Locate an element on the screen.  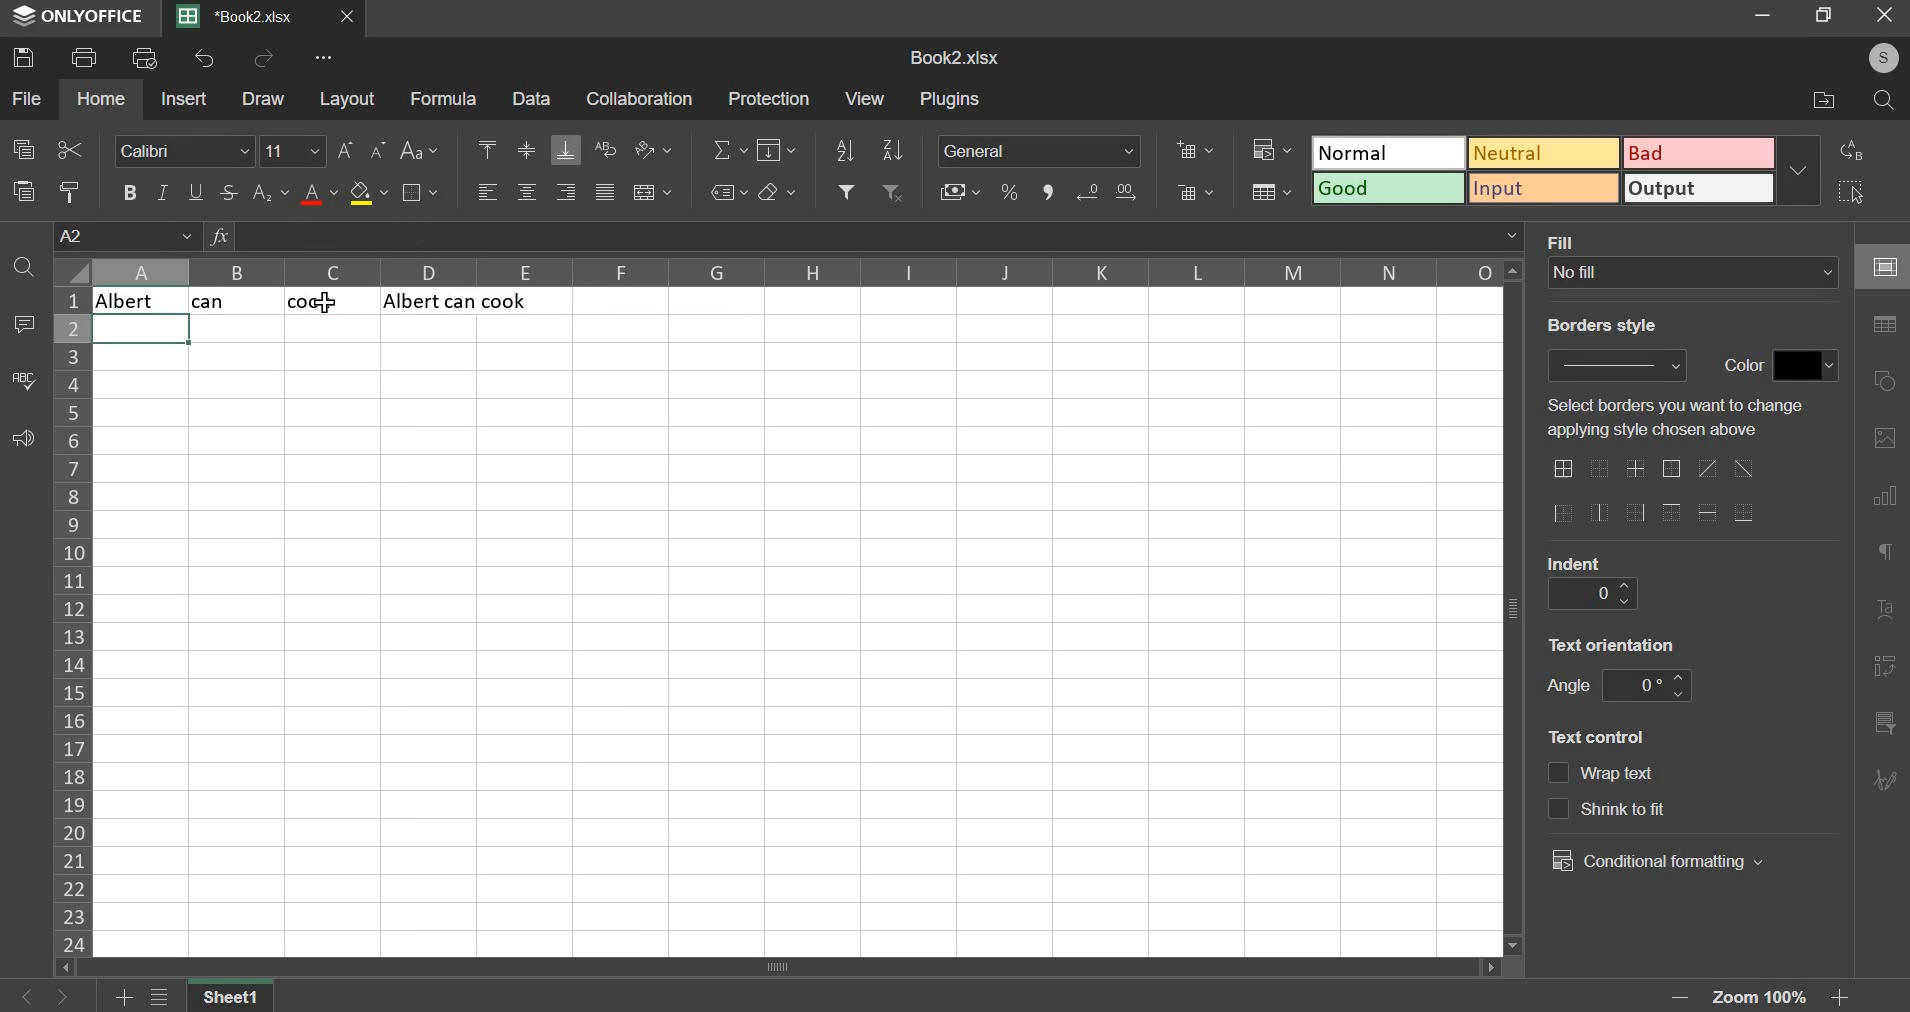
indent is located at coordinates (1593, 593).